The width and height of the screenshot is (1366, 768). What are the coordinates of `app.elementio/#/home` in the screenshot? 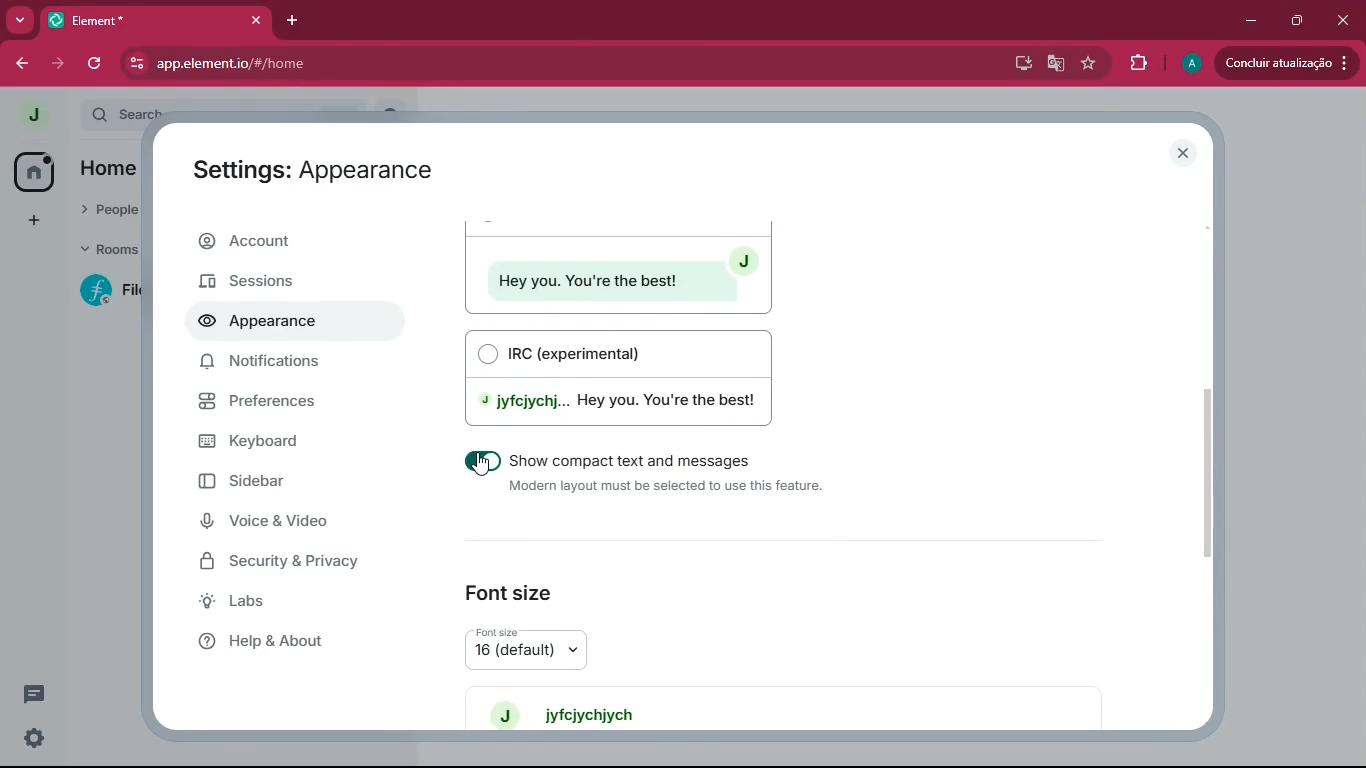 It's located at (451, 64).